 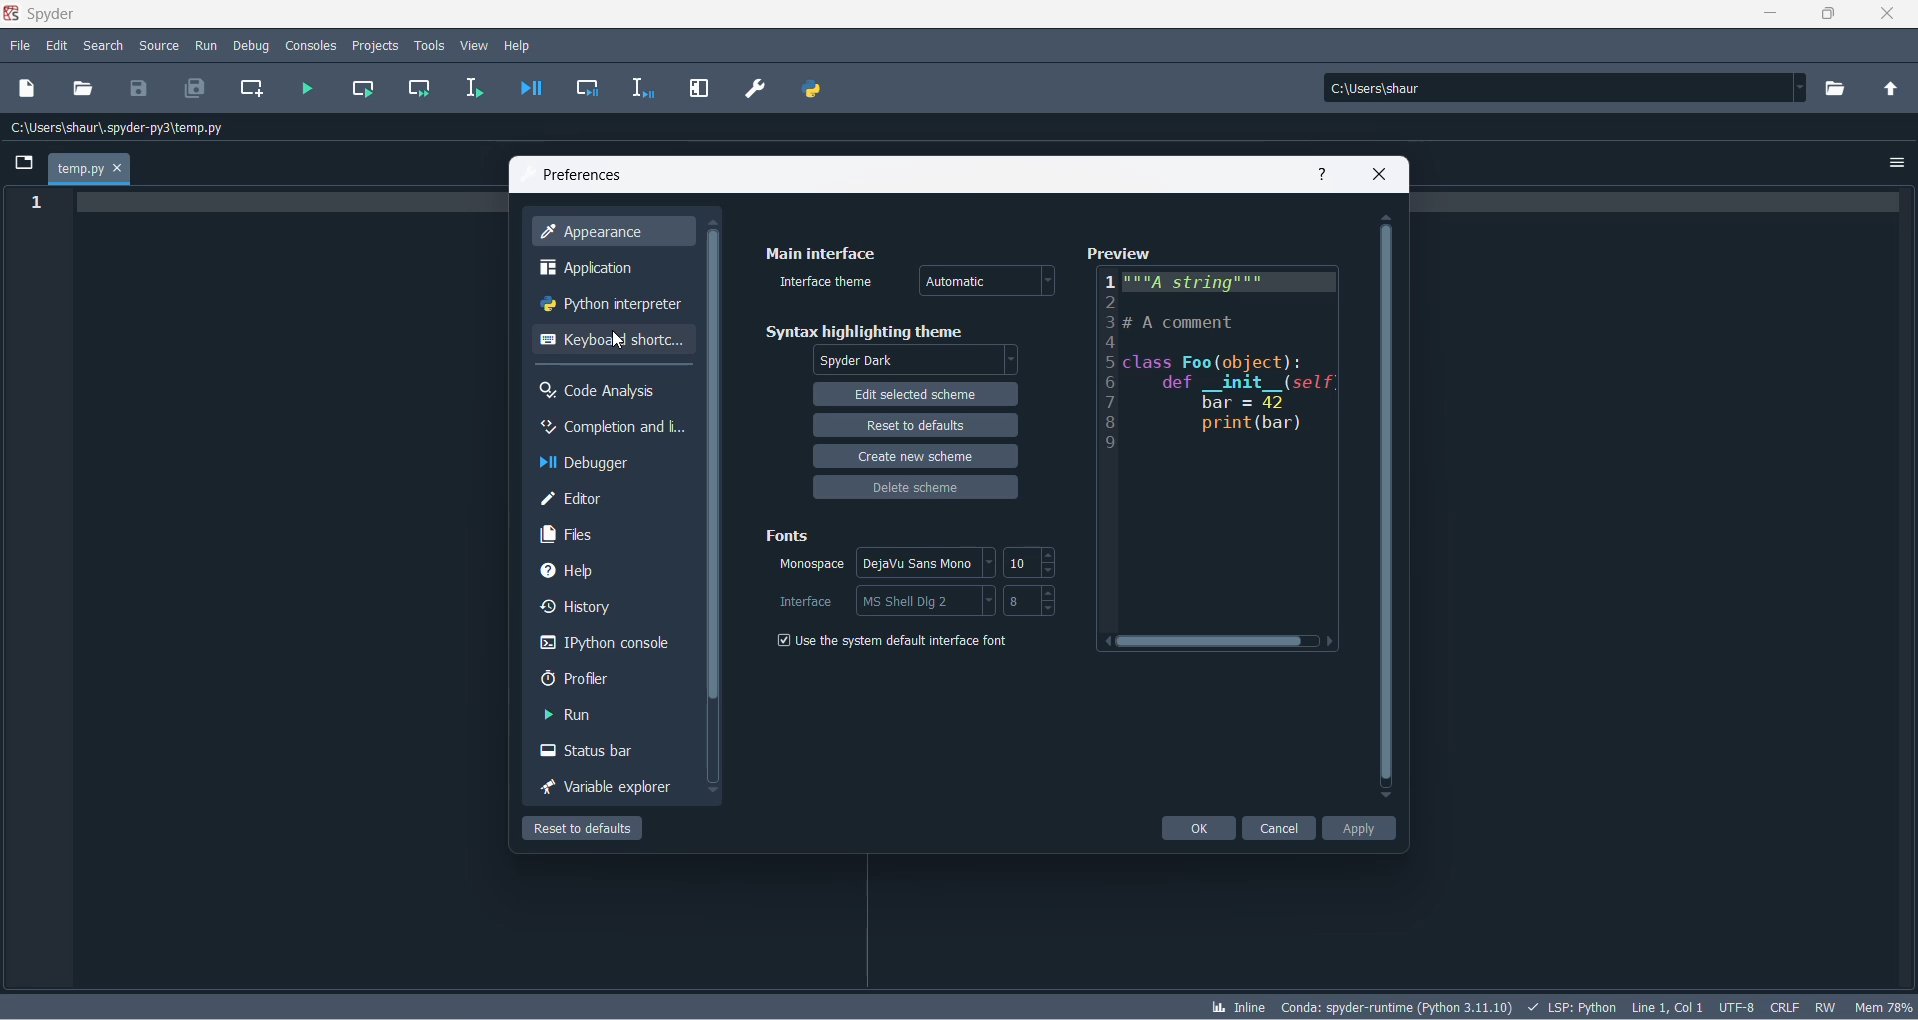 What do you see at coordinates (581, 176) in the screenshot?
I see `preferences text` at bounding box center [581, 176].